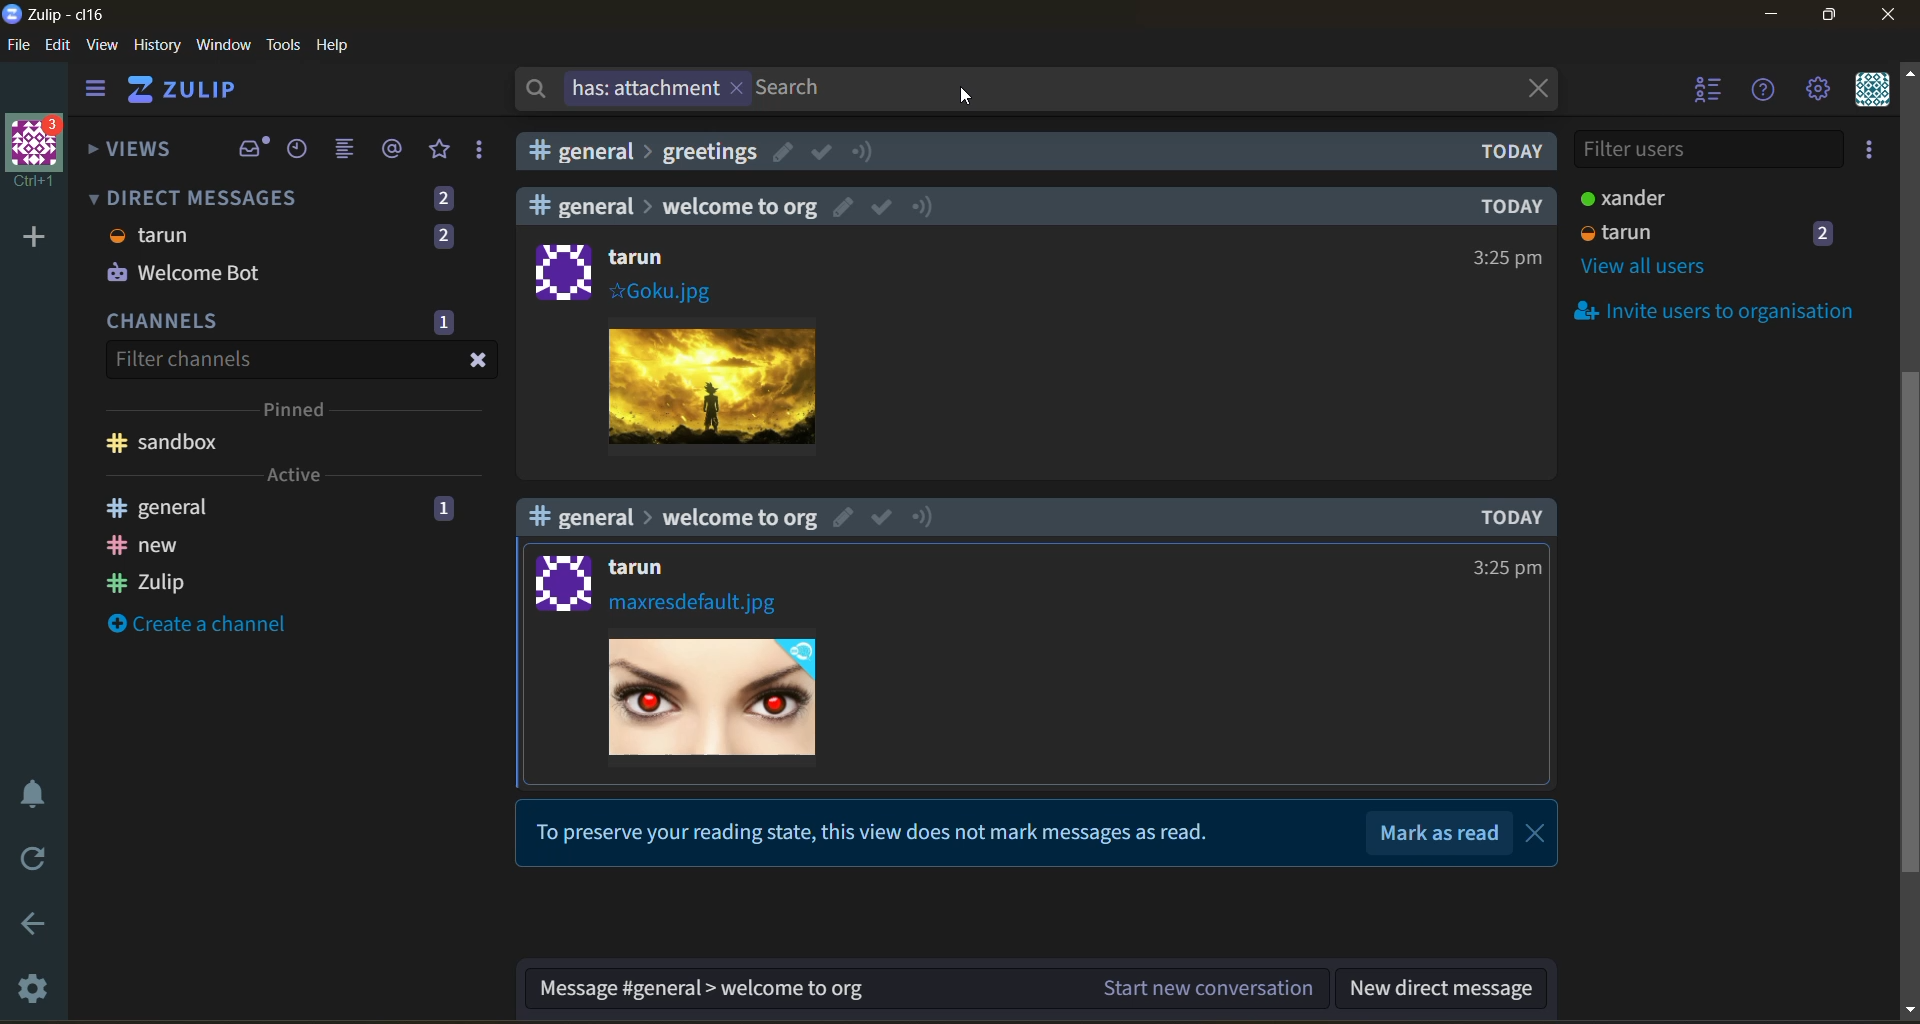  Describe the element at coordinates (19, 46) in the screenshot. I see `file` at that location.